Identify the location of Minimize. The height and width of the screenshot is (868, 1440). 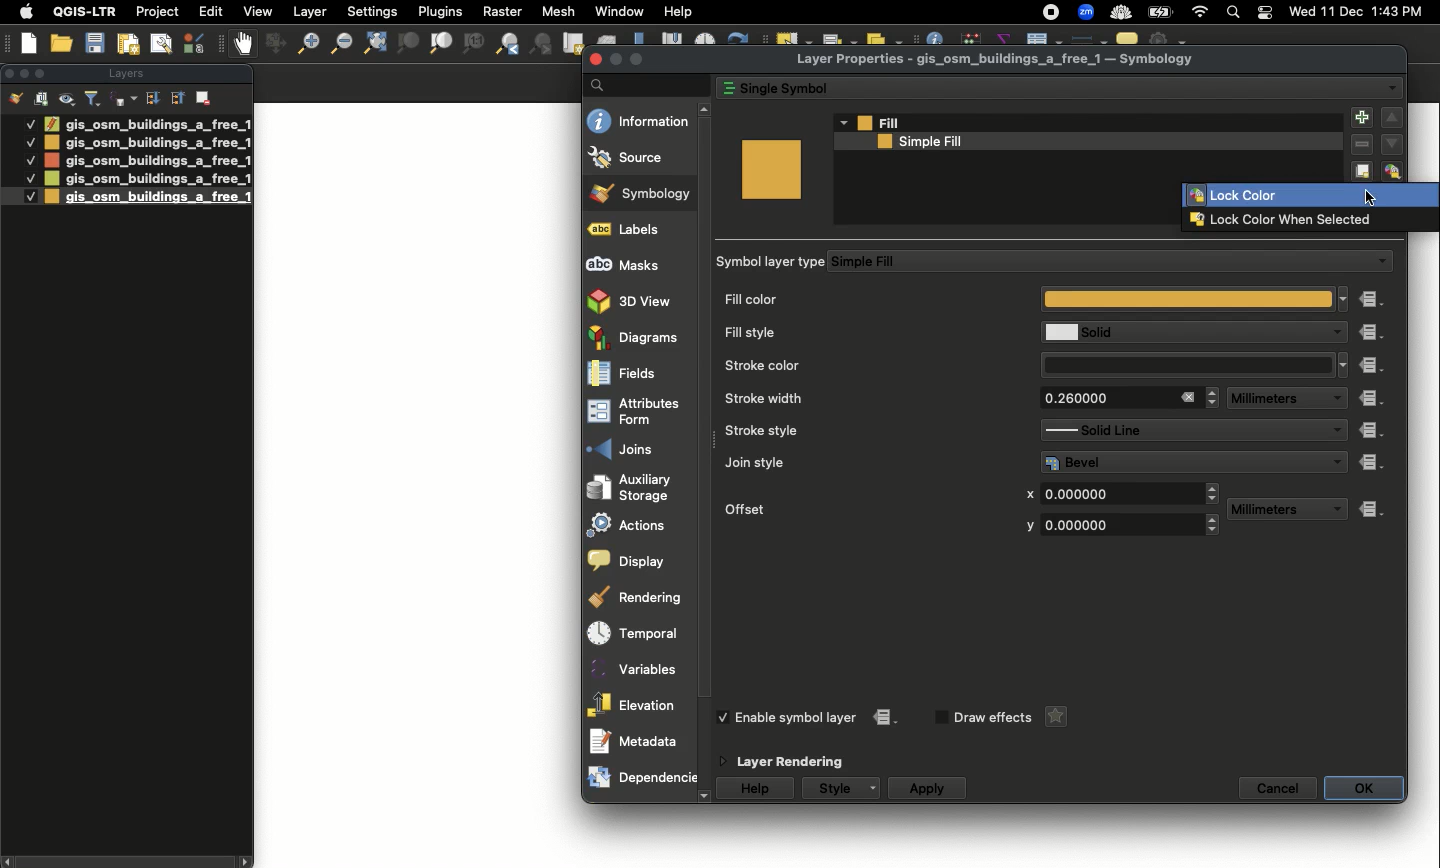
(23, 72).